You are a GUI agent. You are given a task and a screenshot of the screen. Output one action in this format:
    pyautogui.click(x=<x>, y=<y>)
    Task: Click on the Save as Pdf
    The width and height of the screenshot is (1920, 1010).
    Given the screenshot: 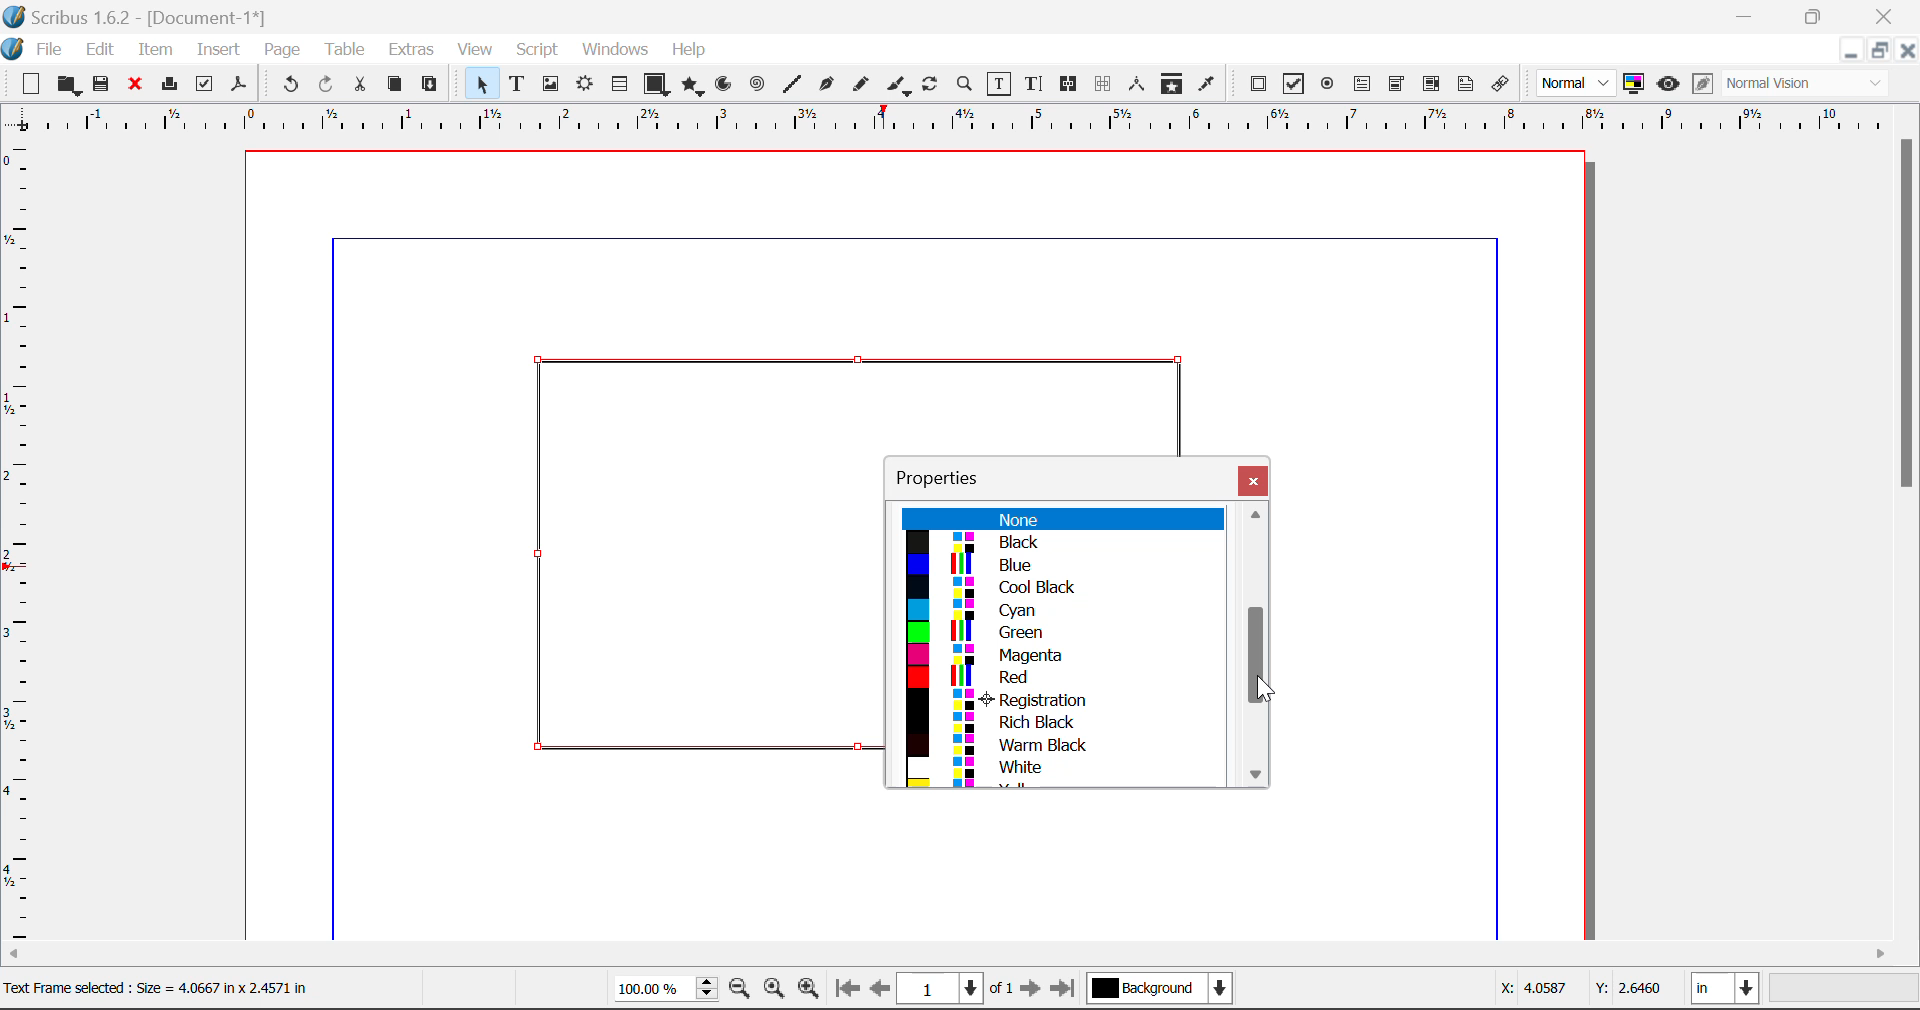 What is the action you would take?
    pyautogui.click(x=239, y=85)
    